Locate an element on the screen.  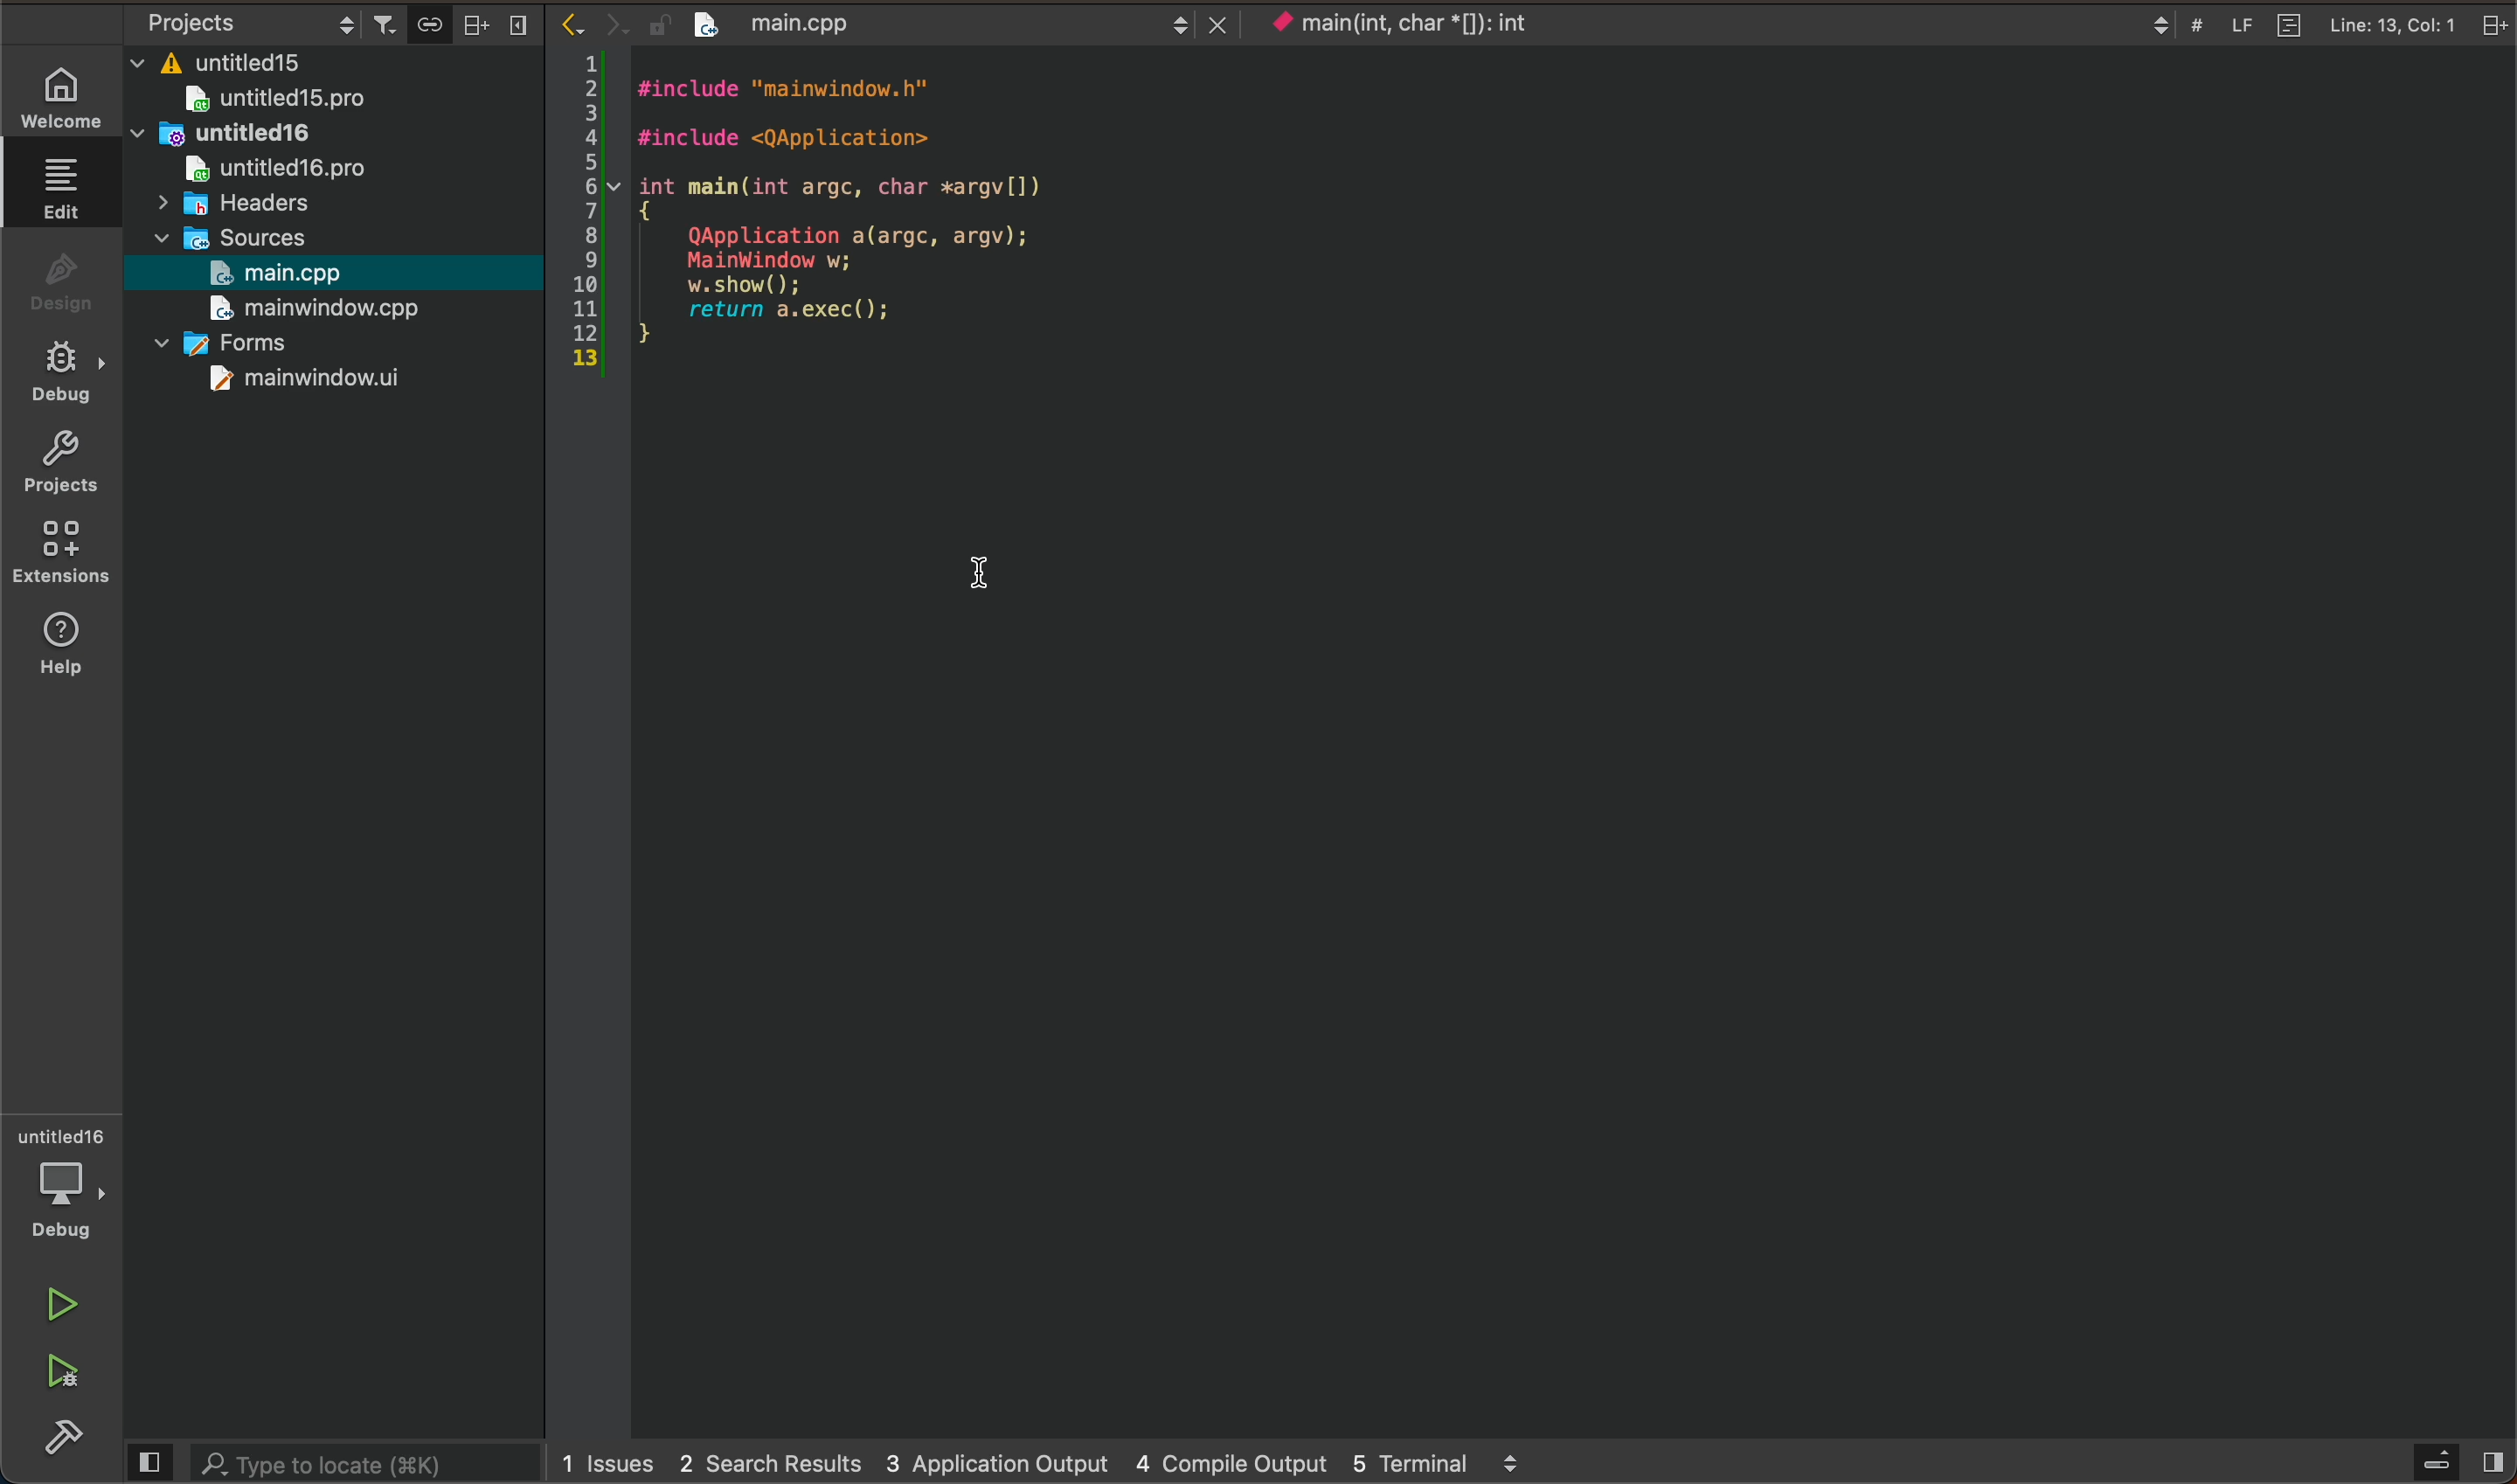
logs is located at coordinates (1050, 1464).